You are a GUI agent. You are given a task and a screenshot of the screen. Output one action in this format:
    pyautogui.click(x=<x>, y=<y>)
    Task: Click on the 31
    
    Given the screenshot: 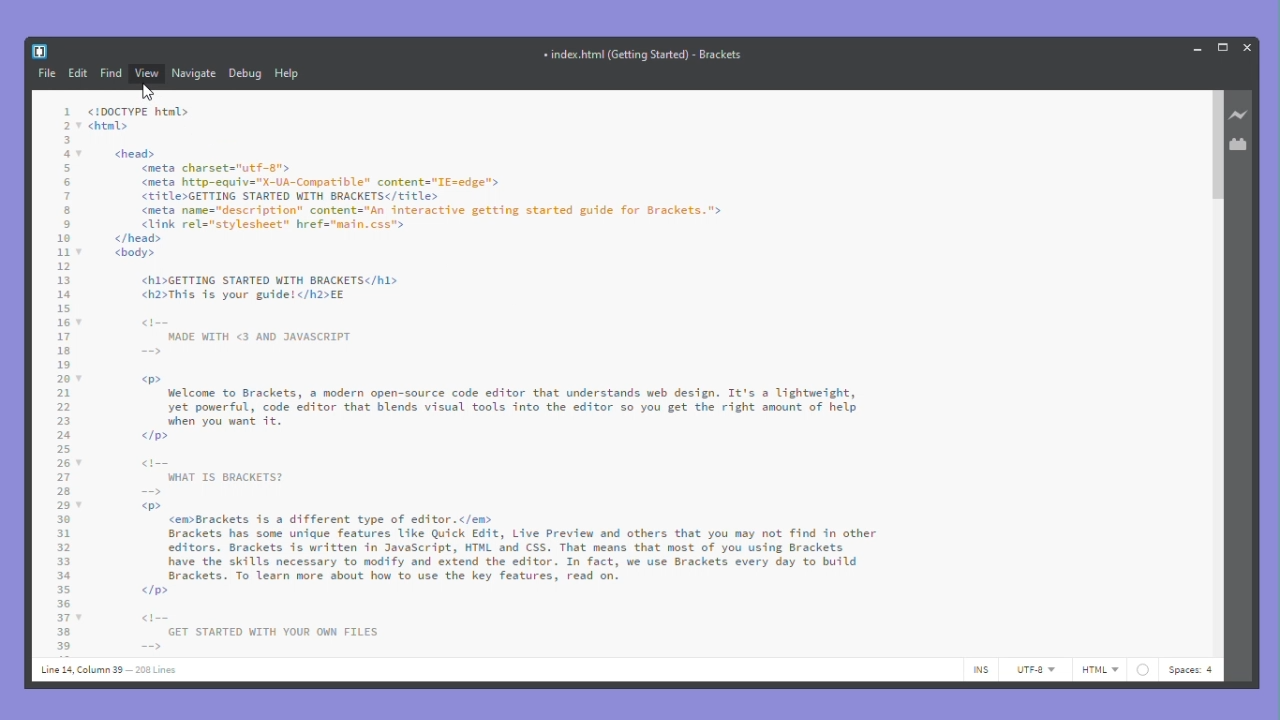 What is the action you would take?
    pyautogui.click(x=63, y=533)
    